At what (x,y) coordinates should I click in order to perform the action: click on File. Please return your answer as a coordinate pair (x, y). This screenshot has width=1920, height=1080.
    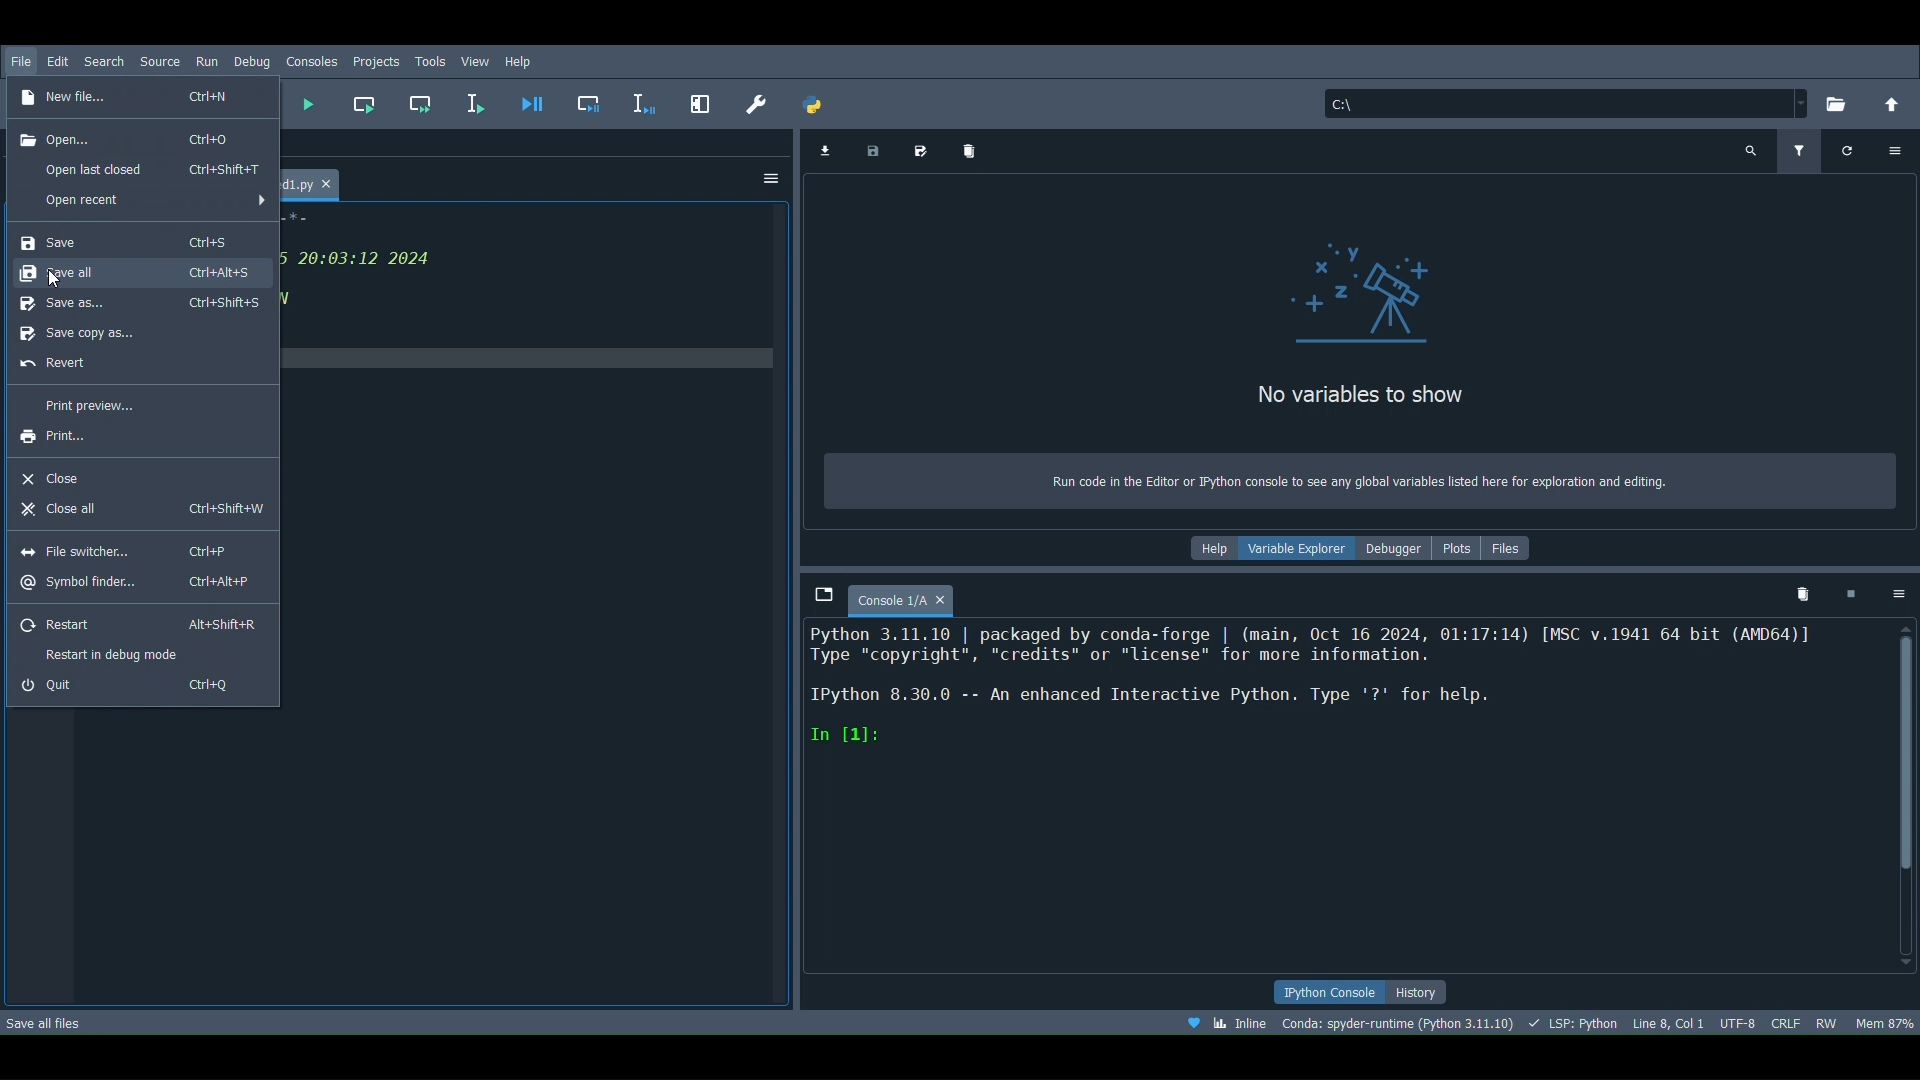
    Looking at the image, I should click on (20, 51).